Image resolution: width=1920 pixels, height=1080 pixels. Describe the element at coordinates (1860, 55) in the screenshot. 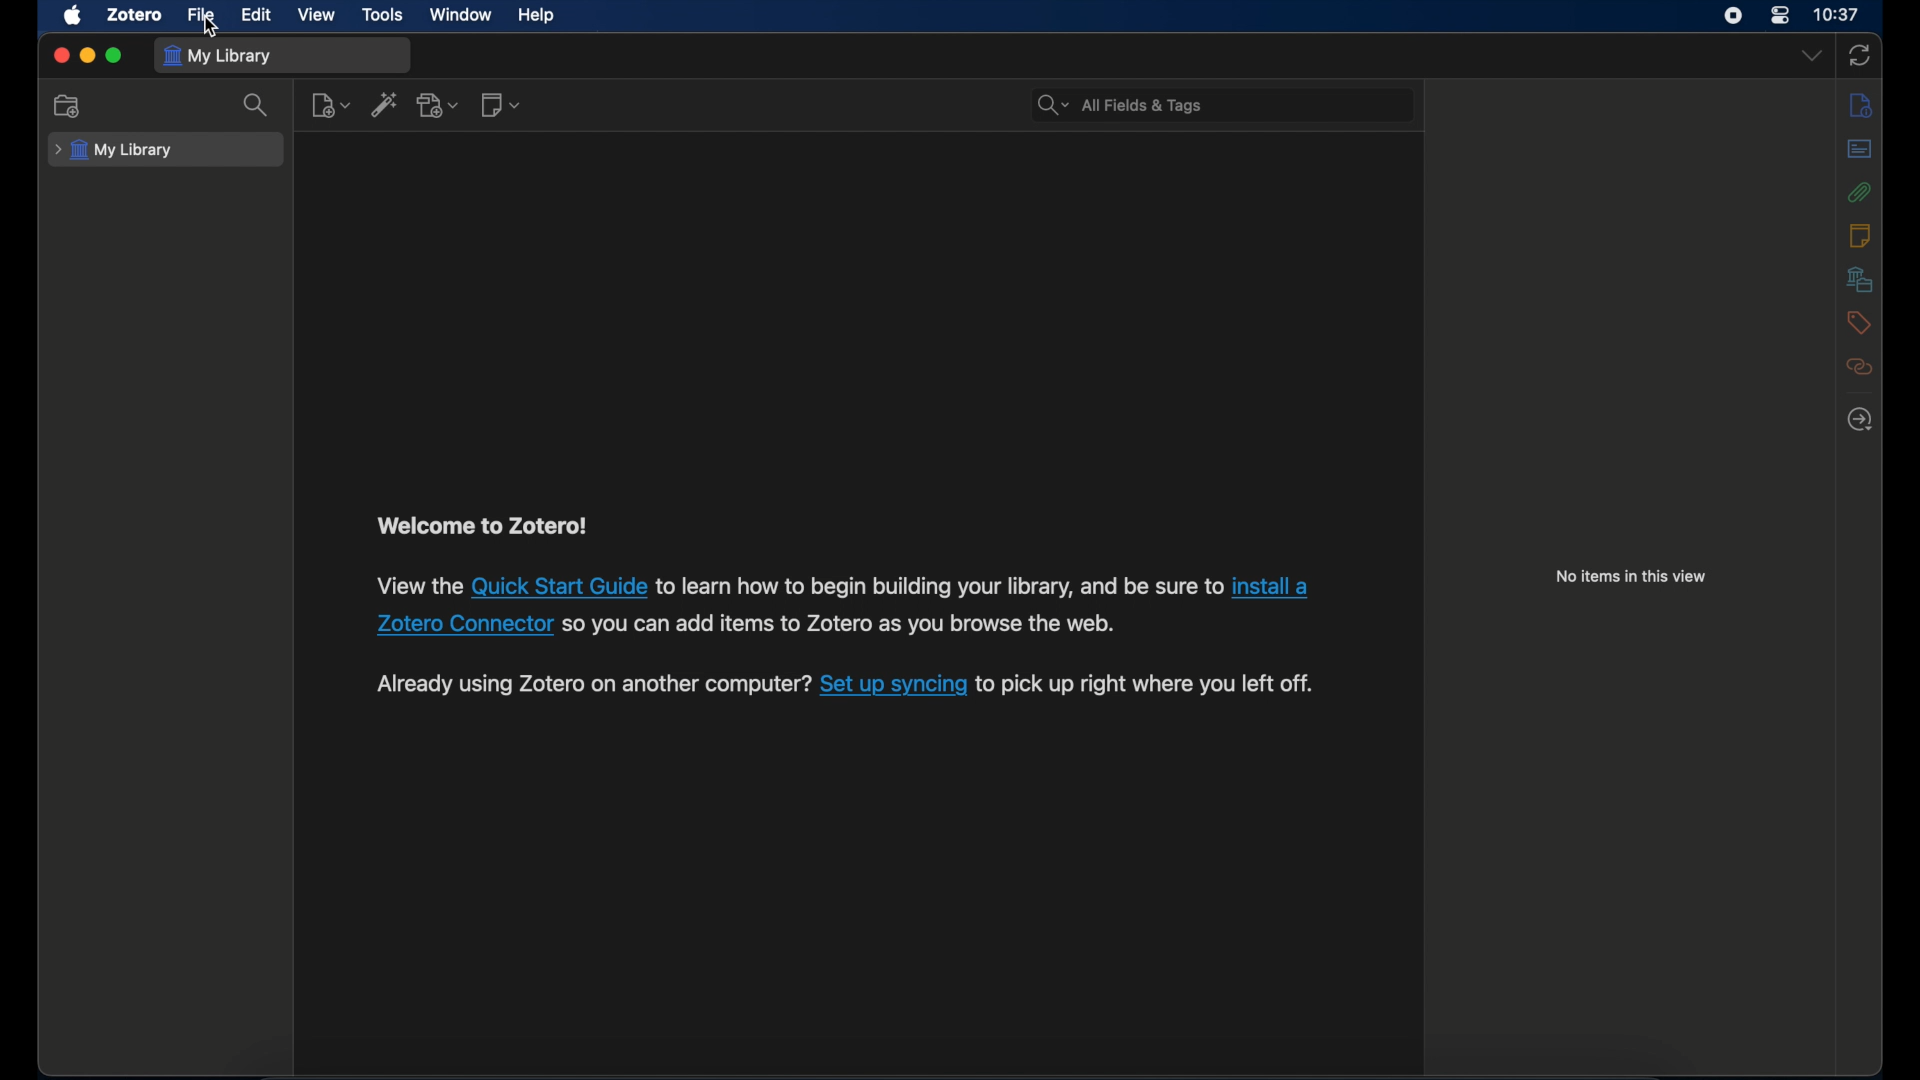

I see `sync` at that location.